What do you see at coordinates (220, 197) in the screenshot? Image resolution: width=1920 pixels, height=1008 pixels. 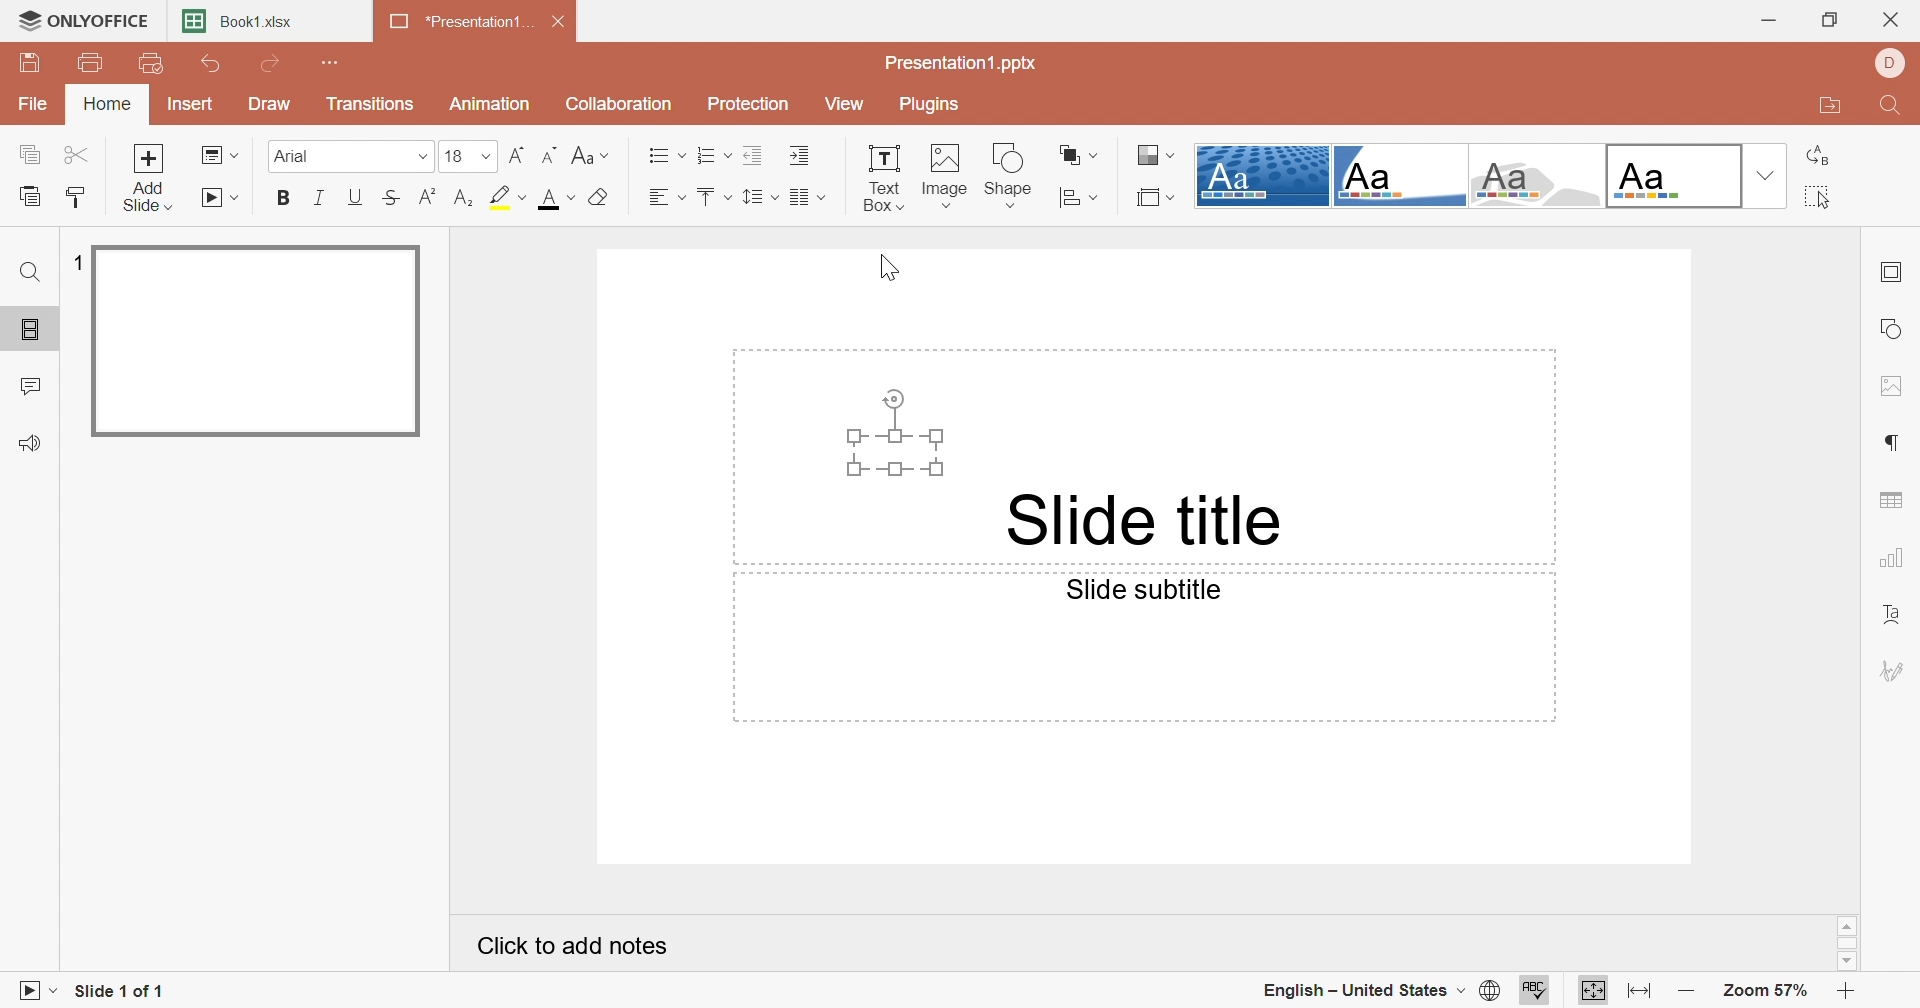 I see `Start slideshow` at bounding box center [220, 197].